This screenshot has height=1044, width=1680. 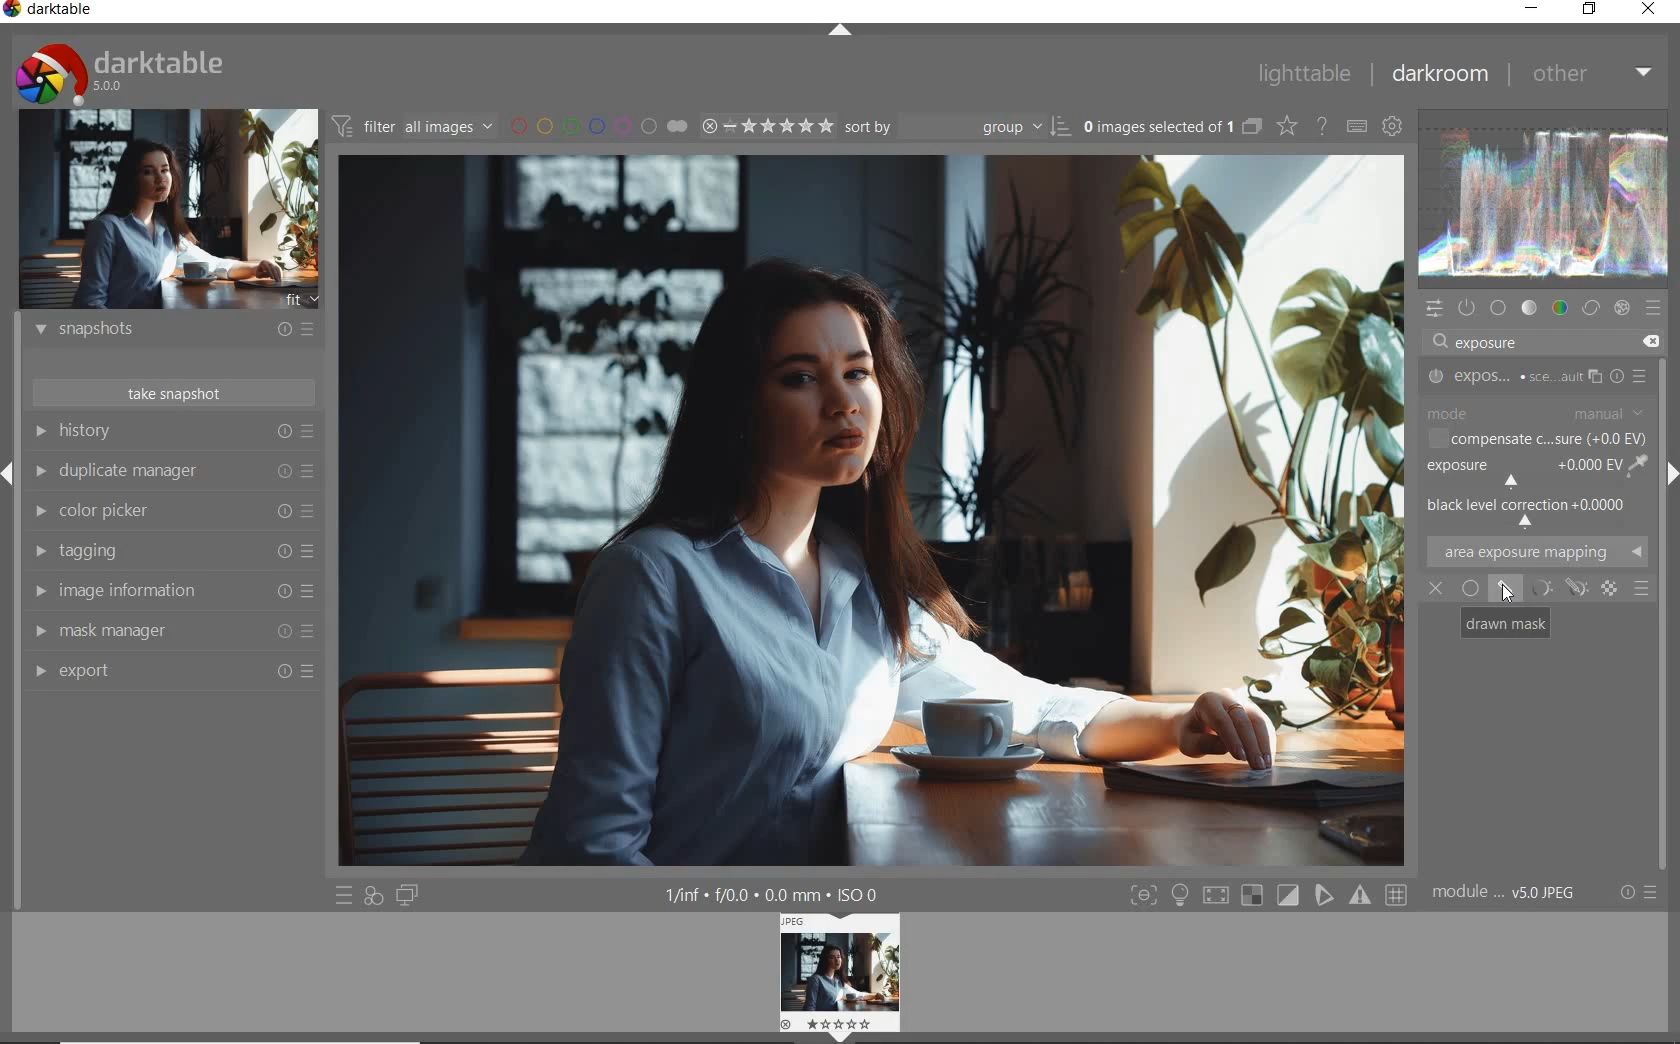 What do you see at coordinates (1286, 125) in the screenshot?
I see `change overlays shown on thumbnails` at bounding box center [1286, 125].